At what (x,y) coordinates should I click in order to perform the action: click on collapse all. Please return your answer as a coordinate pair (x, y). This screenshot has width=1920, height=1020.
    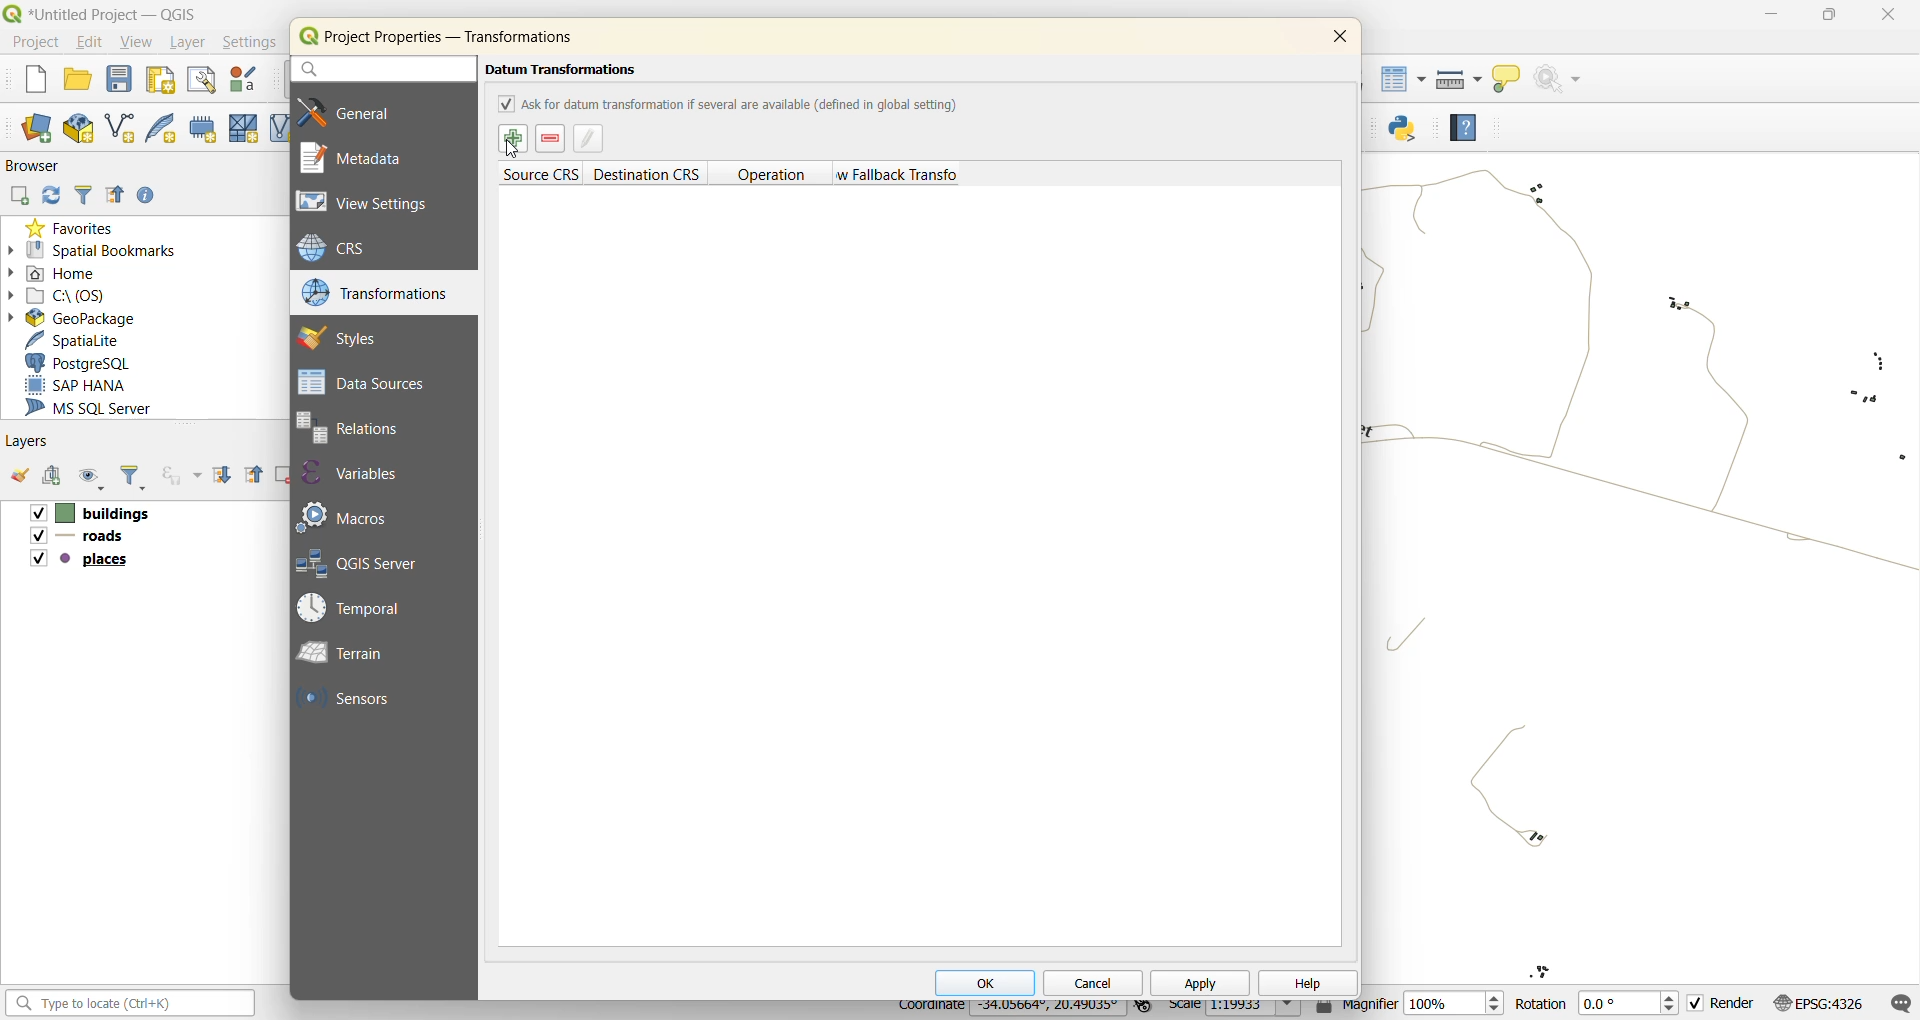
    Looking at the image, I should click on (116, 198).